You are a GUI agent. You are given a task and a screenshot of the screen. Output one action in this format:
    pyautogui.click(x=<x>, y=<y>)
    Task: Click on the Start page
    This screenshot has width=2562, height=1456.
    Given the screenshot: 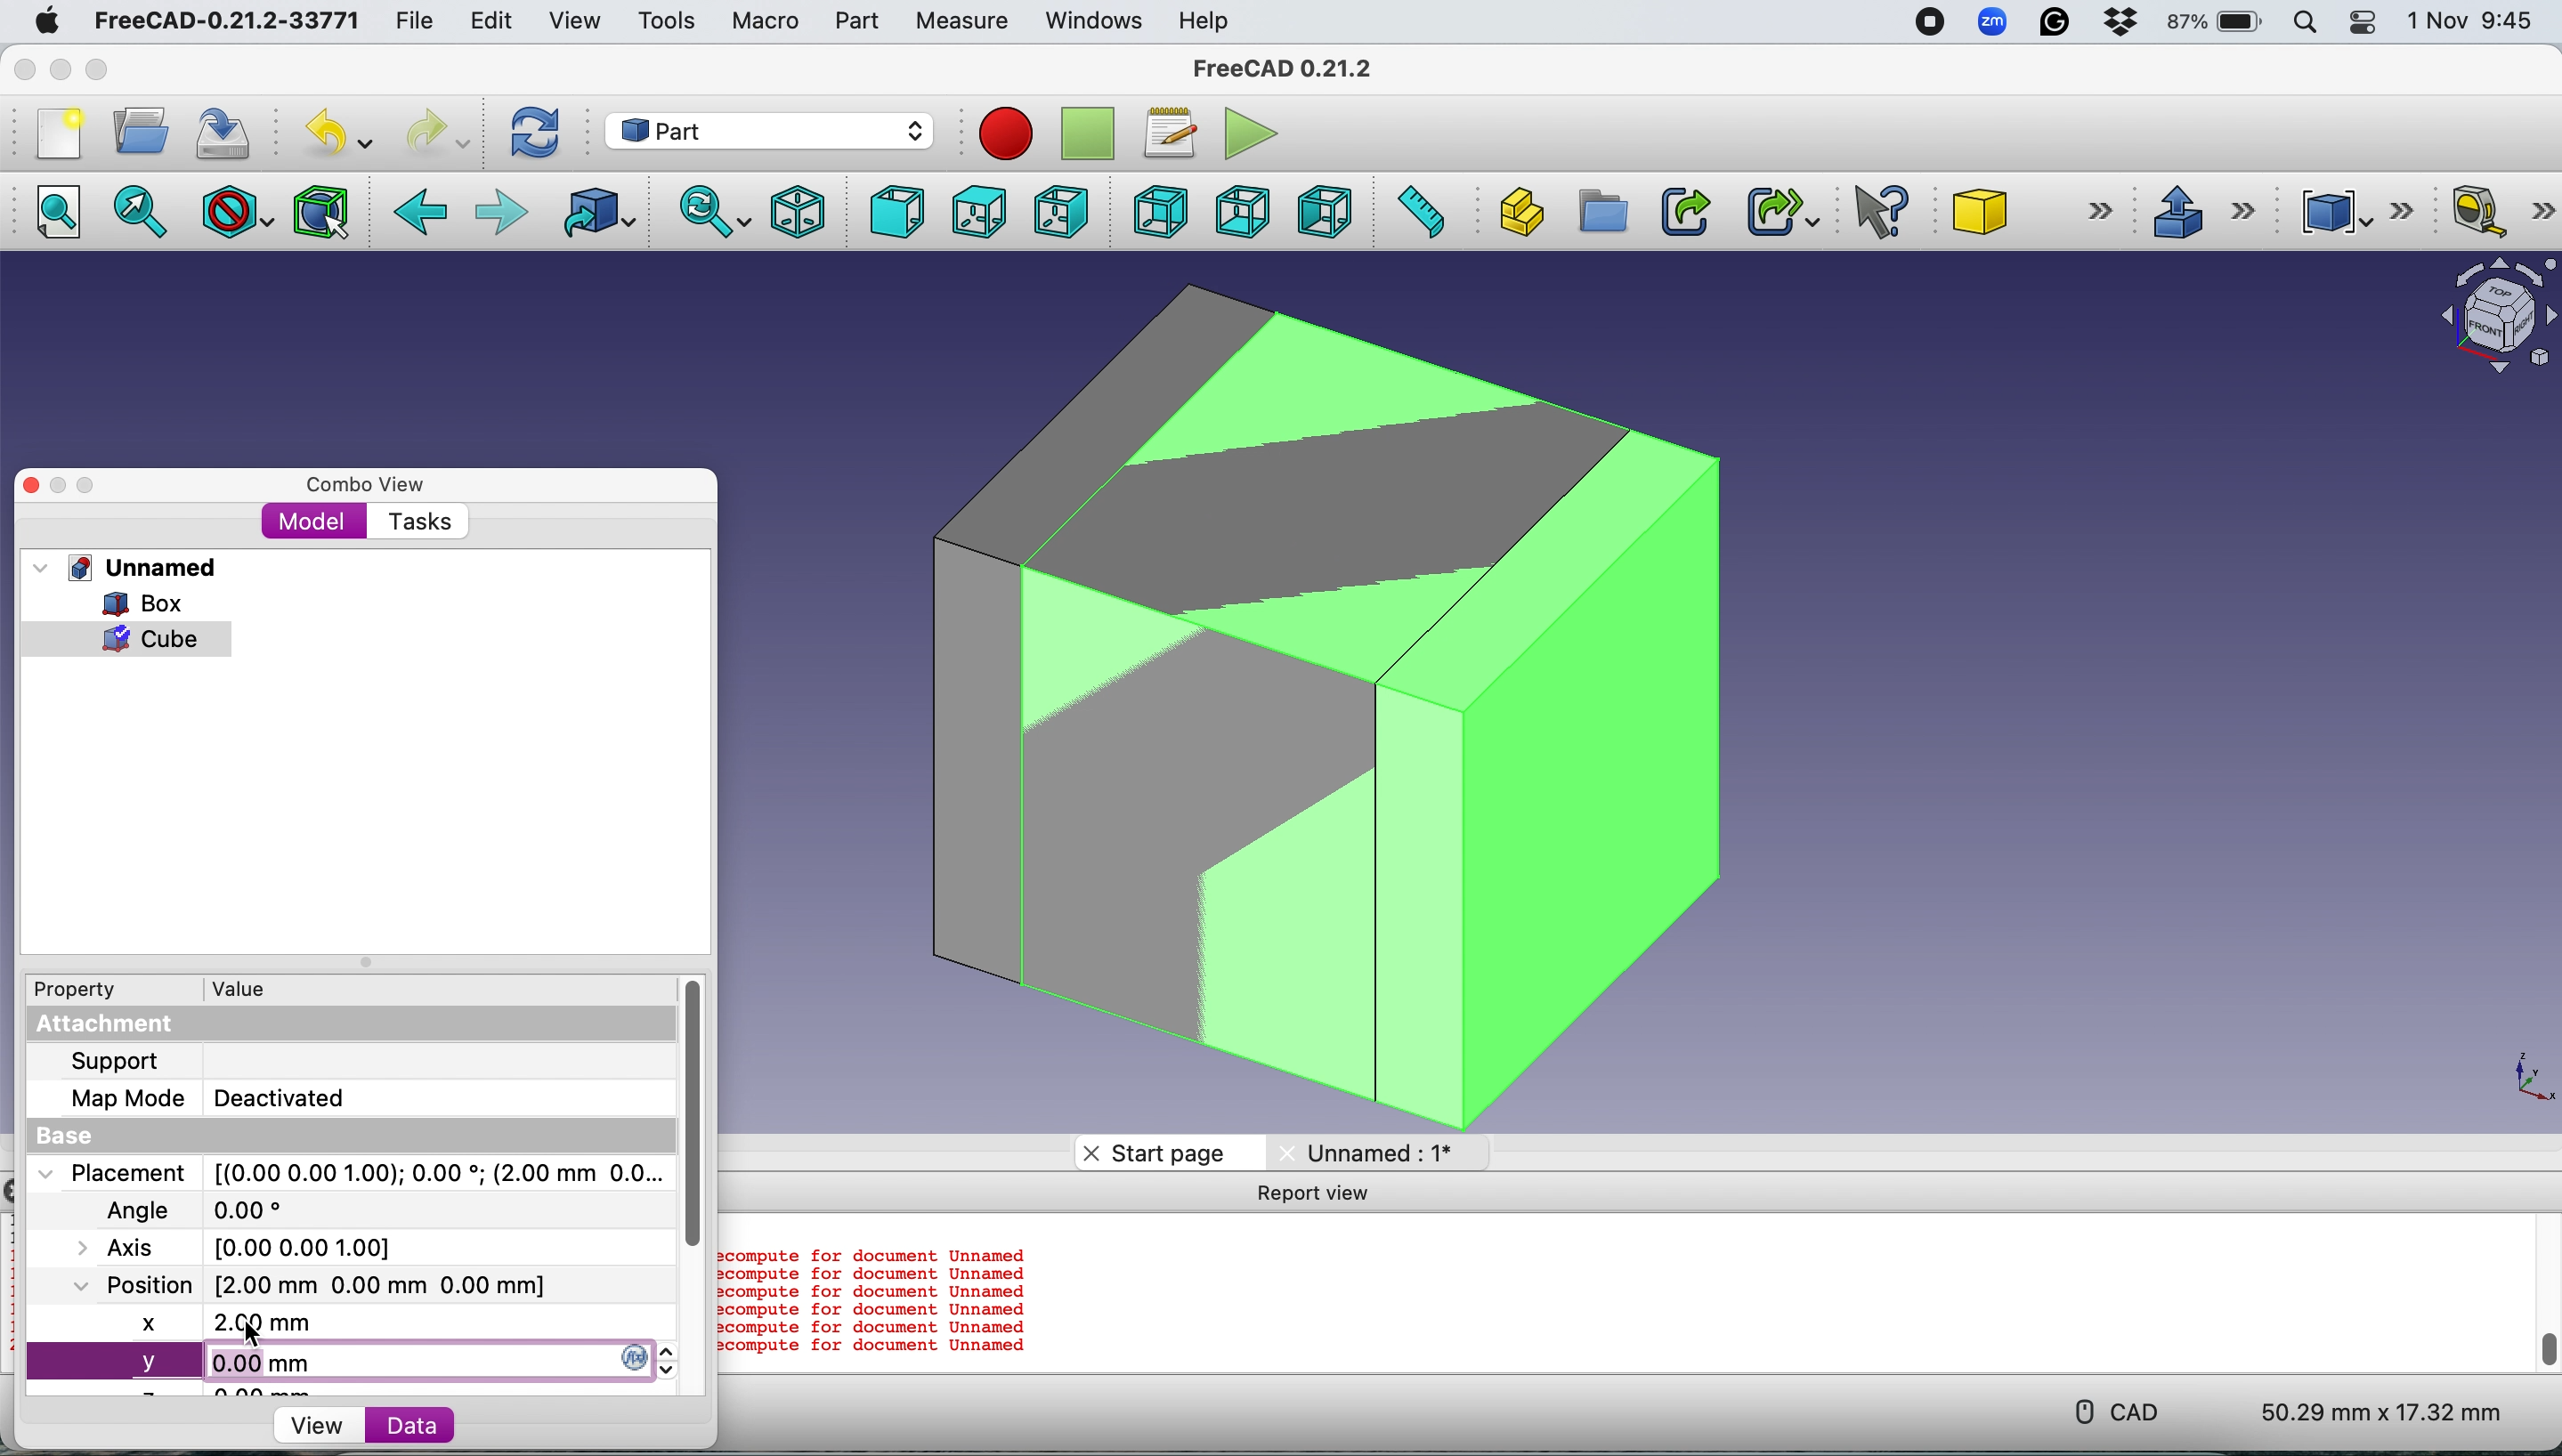 What is the action you would take?
    pyautogui.click(x=1167, y=1151)
    